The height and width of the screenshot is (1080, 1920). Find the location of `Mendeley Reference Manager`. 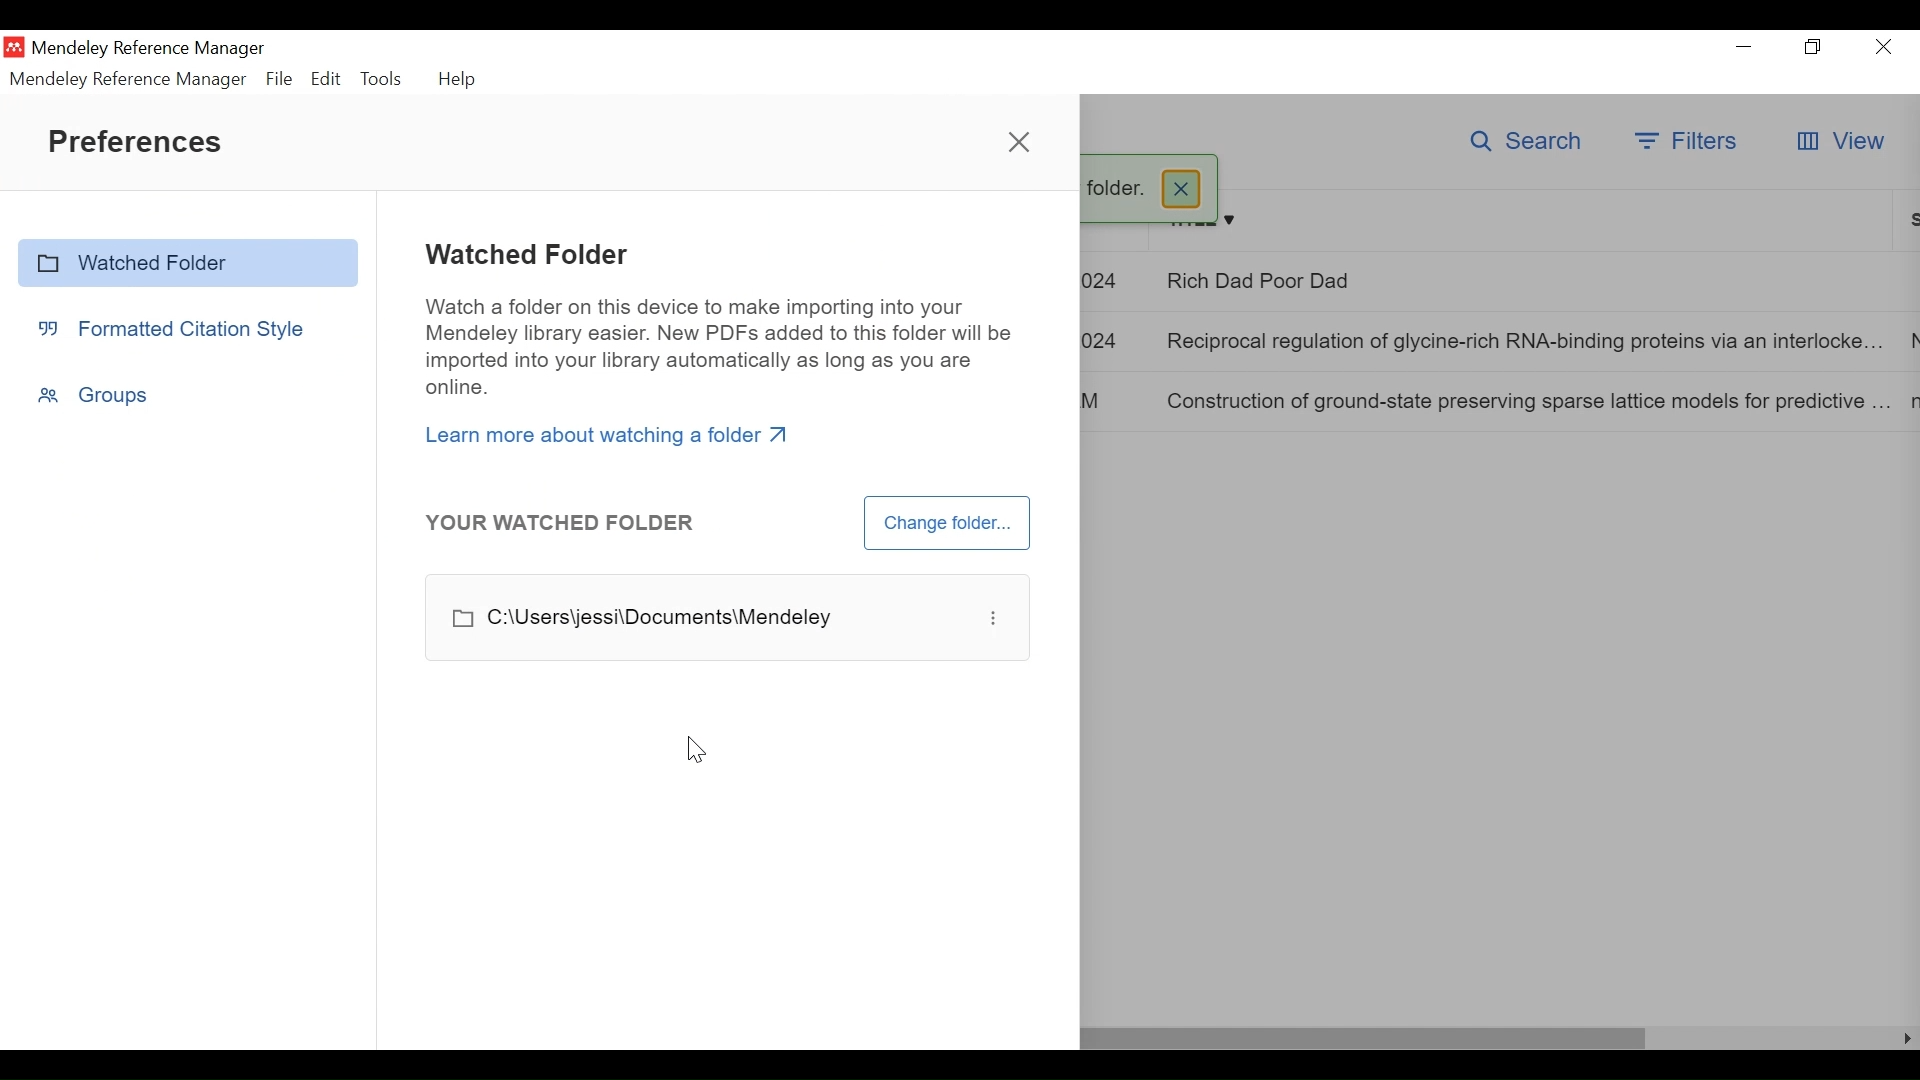

Mendeley Reference Manager is located at coordinates (130, 80).